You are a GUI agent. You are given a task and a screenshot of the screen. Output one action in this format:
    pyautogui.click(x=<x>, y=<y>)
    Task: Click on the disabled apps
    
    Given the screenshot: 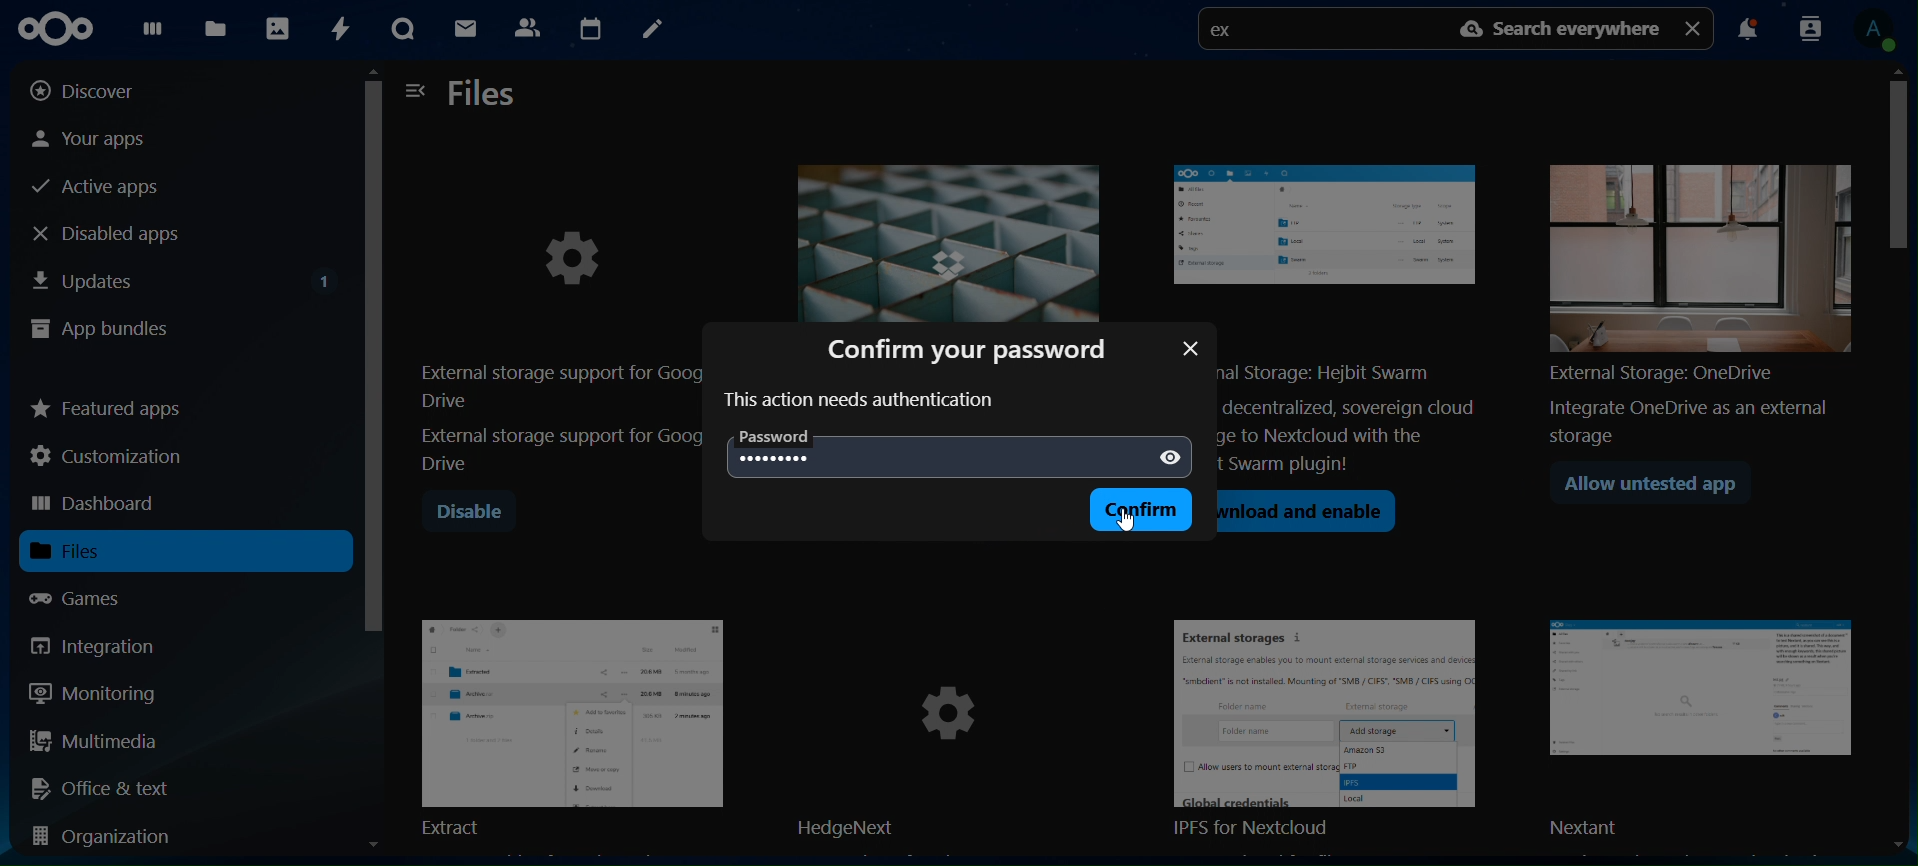 What is the action you would take?
    pyautogui.click(x=124, y=233)
    